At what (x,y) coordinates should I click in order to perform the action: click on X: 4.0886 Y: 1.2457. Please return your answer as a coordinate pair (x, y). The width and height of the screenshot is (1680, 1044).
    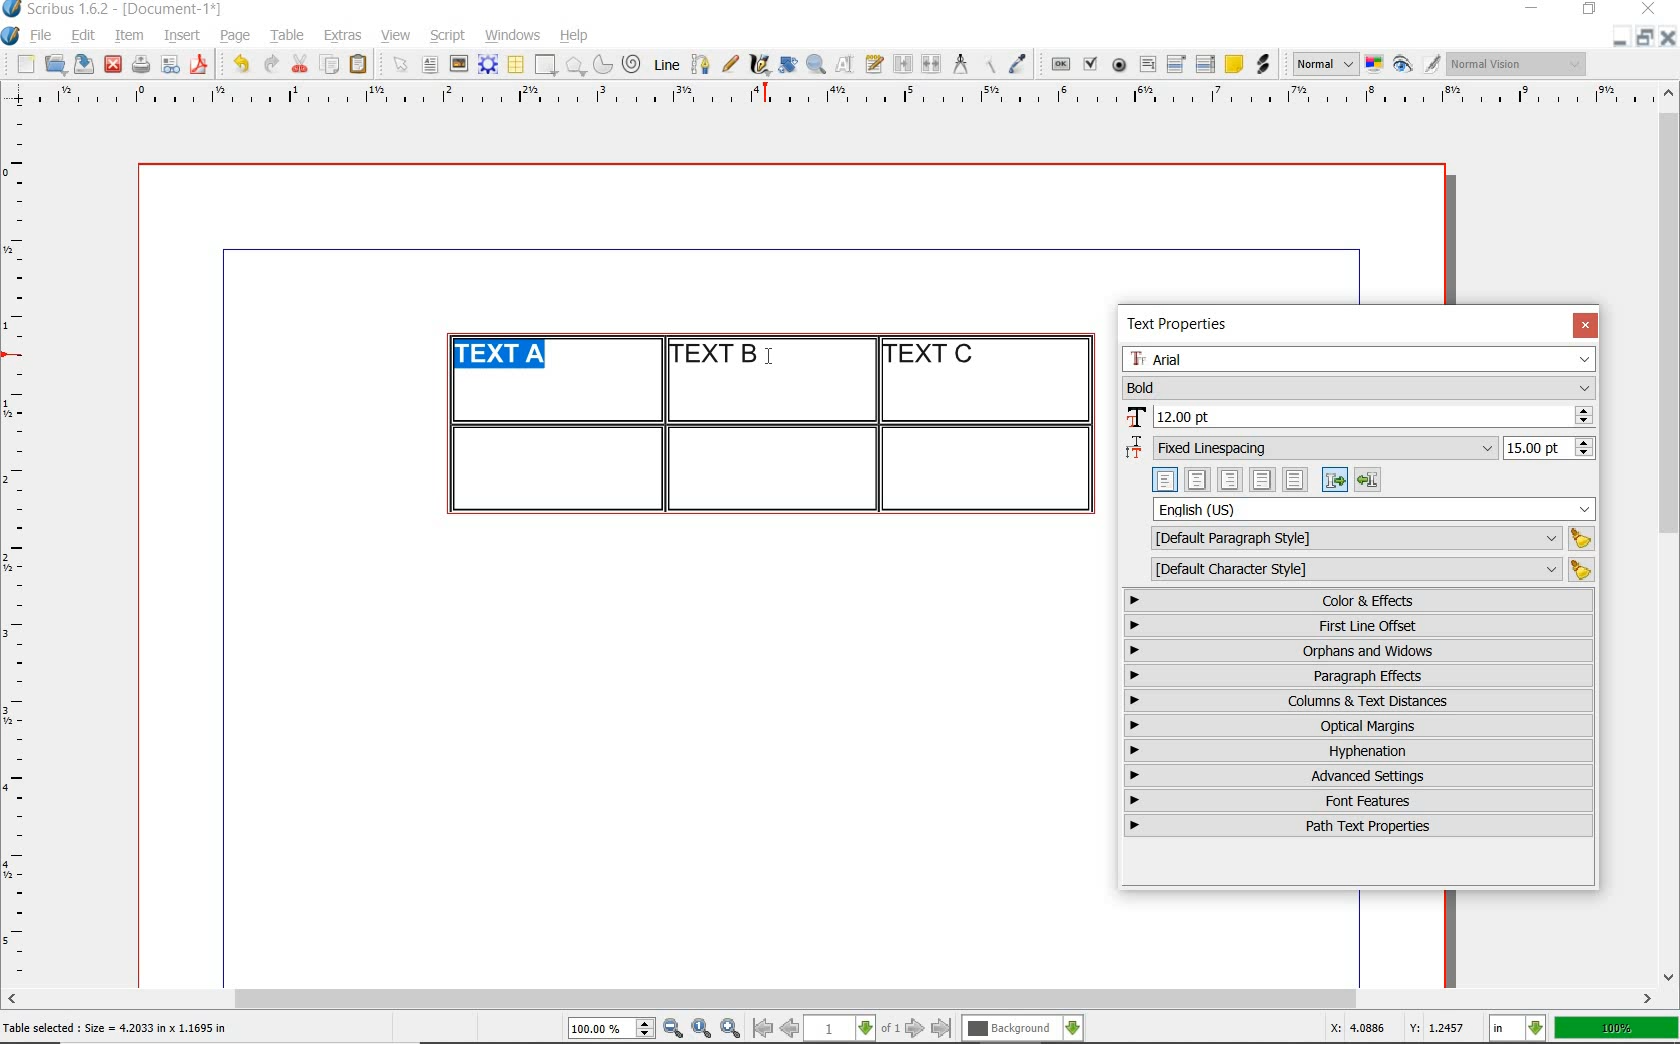
    Looking at the image, I should click on (1401, 1028).